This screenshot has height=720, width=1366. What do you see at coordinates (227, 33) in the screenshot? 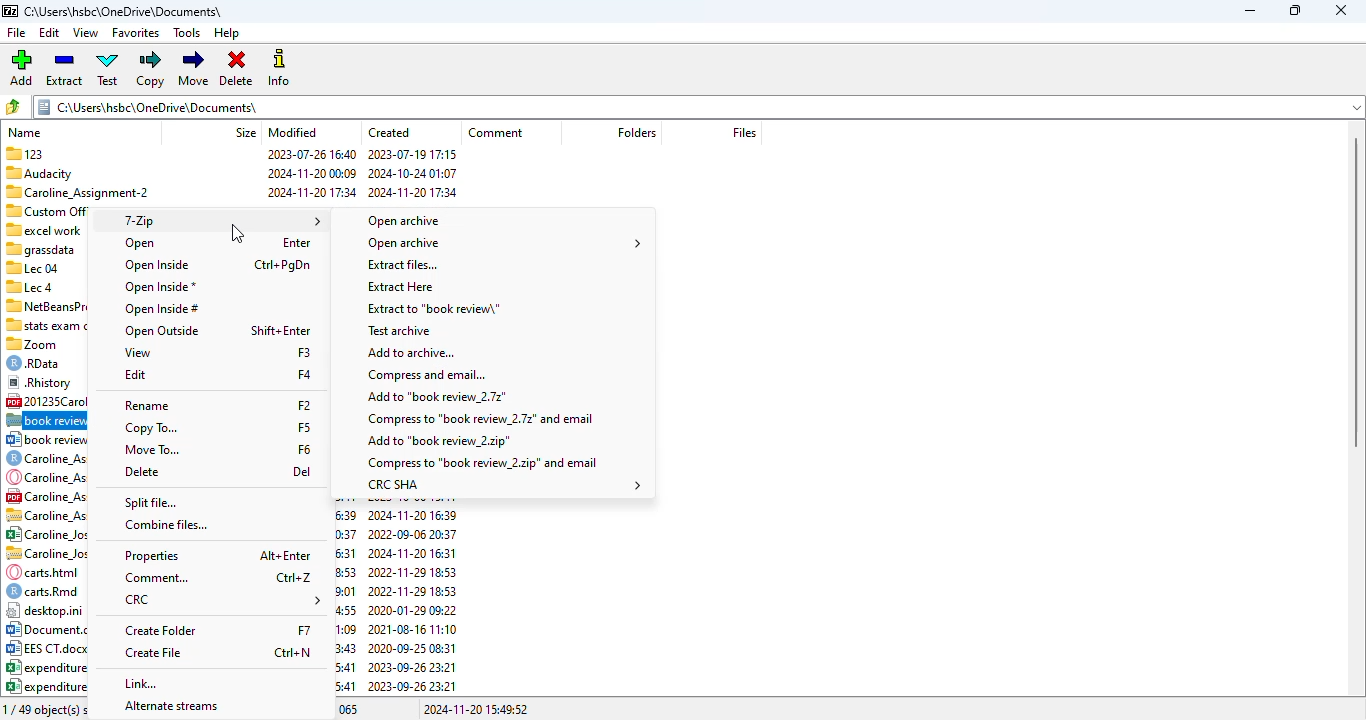
I see `help` at bounding box center [227, 33].